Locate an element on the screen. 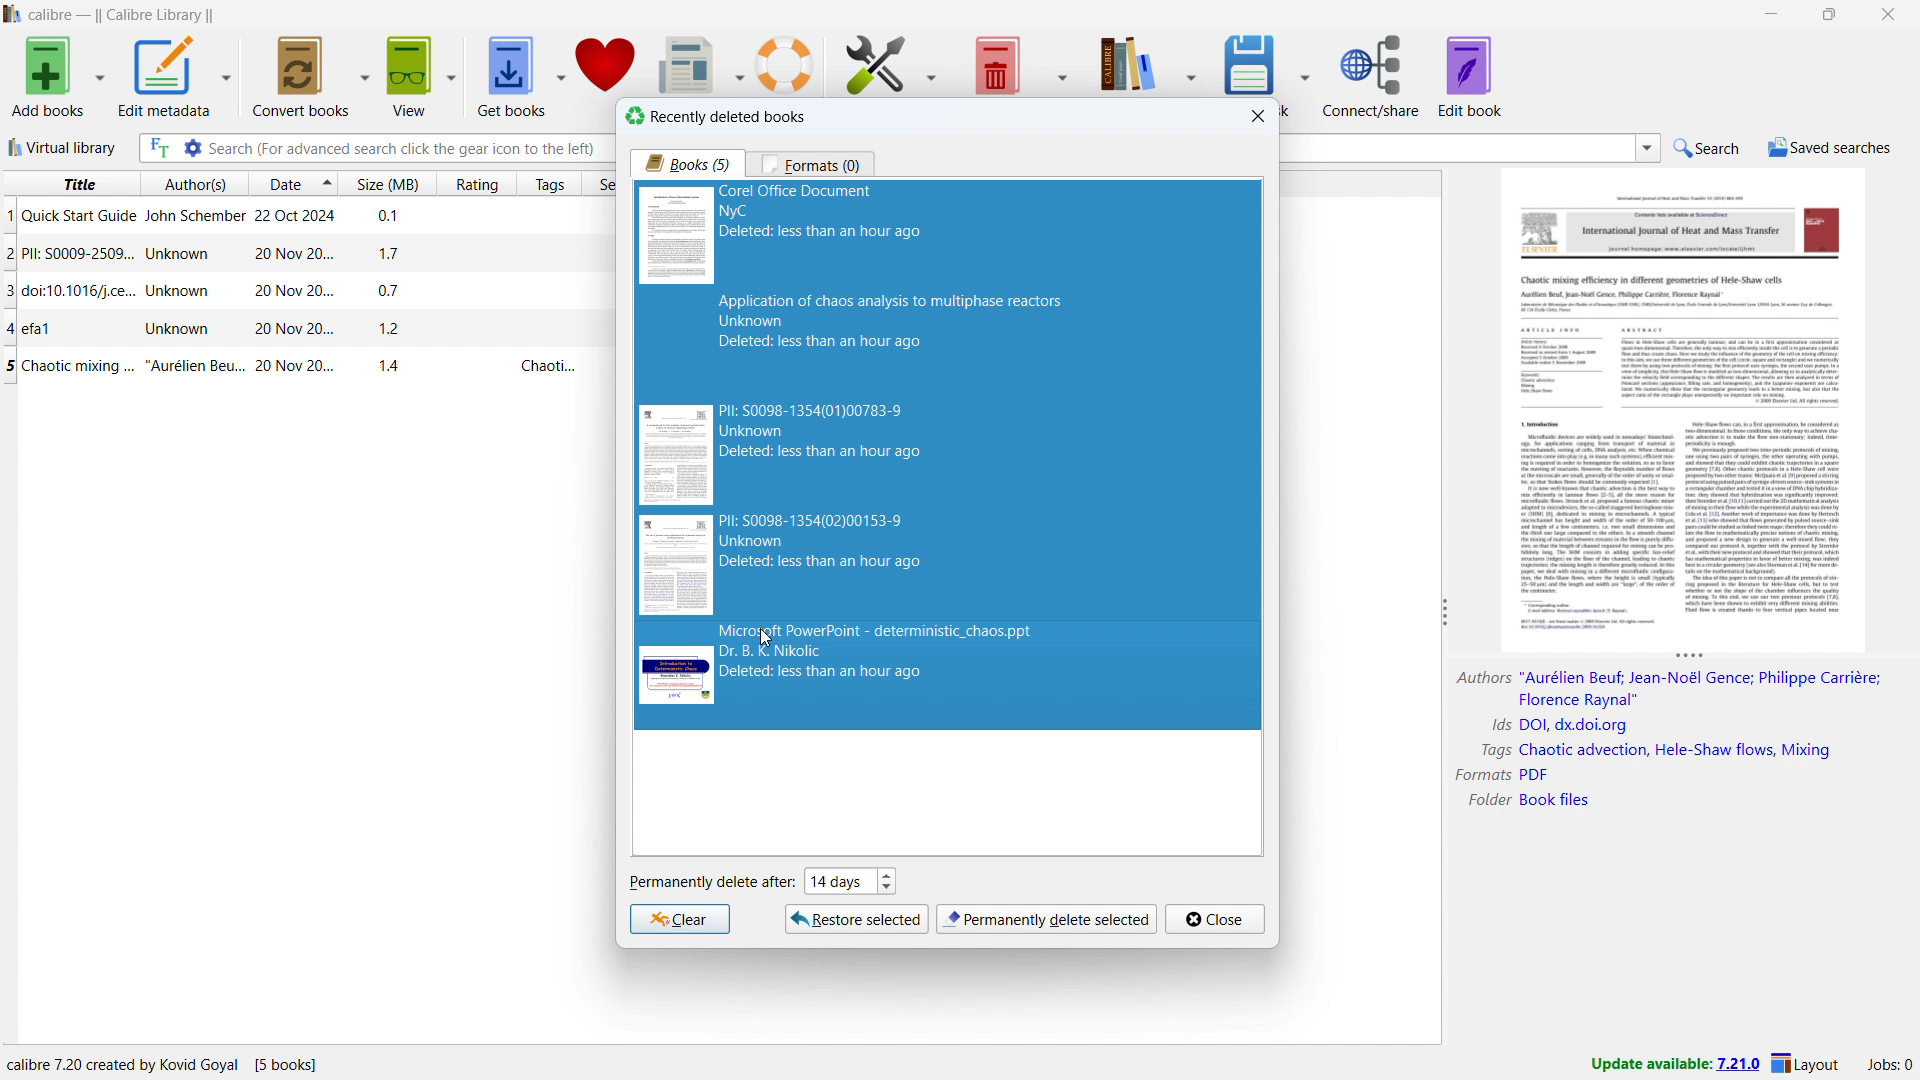 This screenshot has width=1920, height=1080. virtual library is located at coordinates (61, 146).